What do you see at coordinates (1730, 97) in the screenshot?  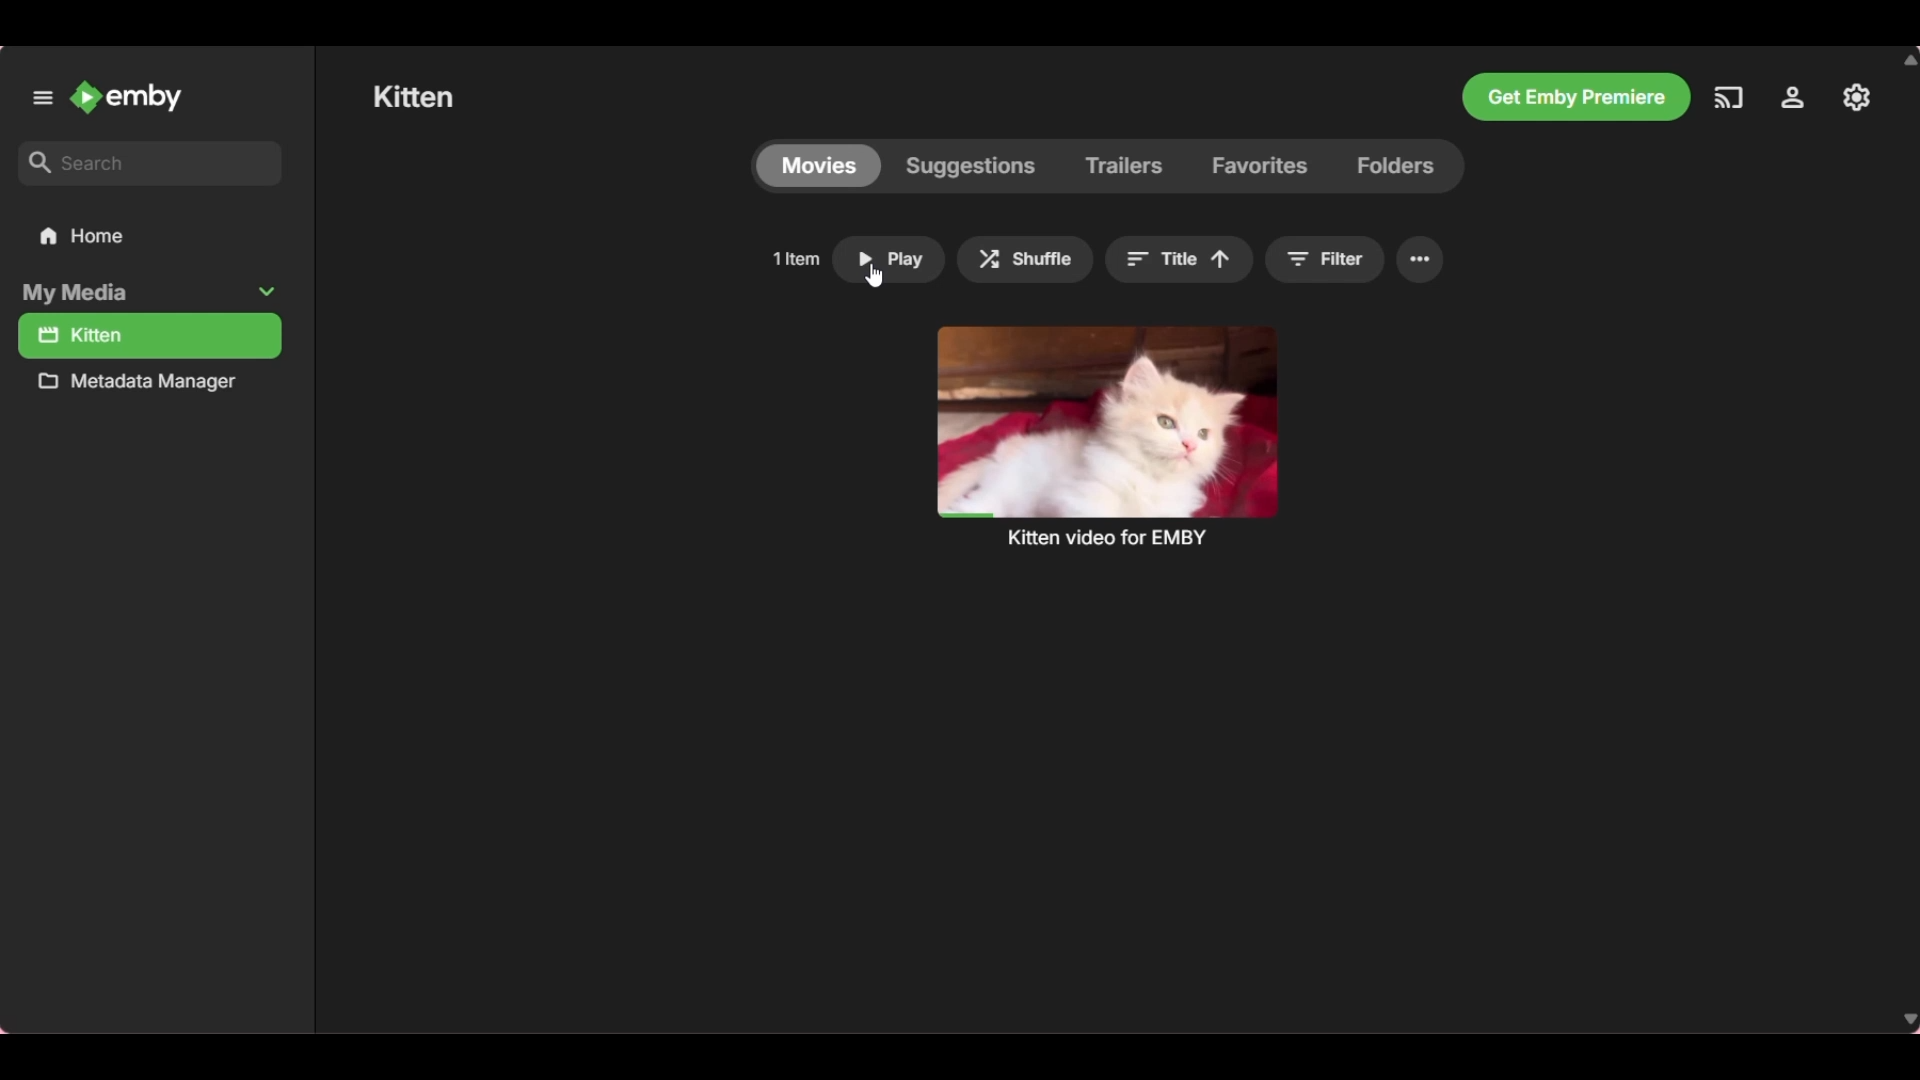 I see `Play on another device` at bounding box center [1730, 97].